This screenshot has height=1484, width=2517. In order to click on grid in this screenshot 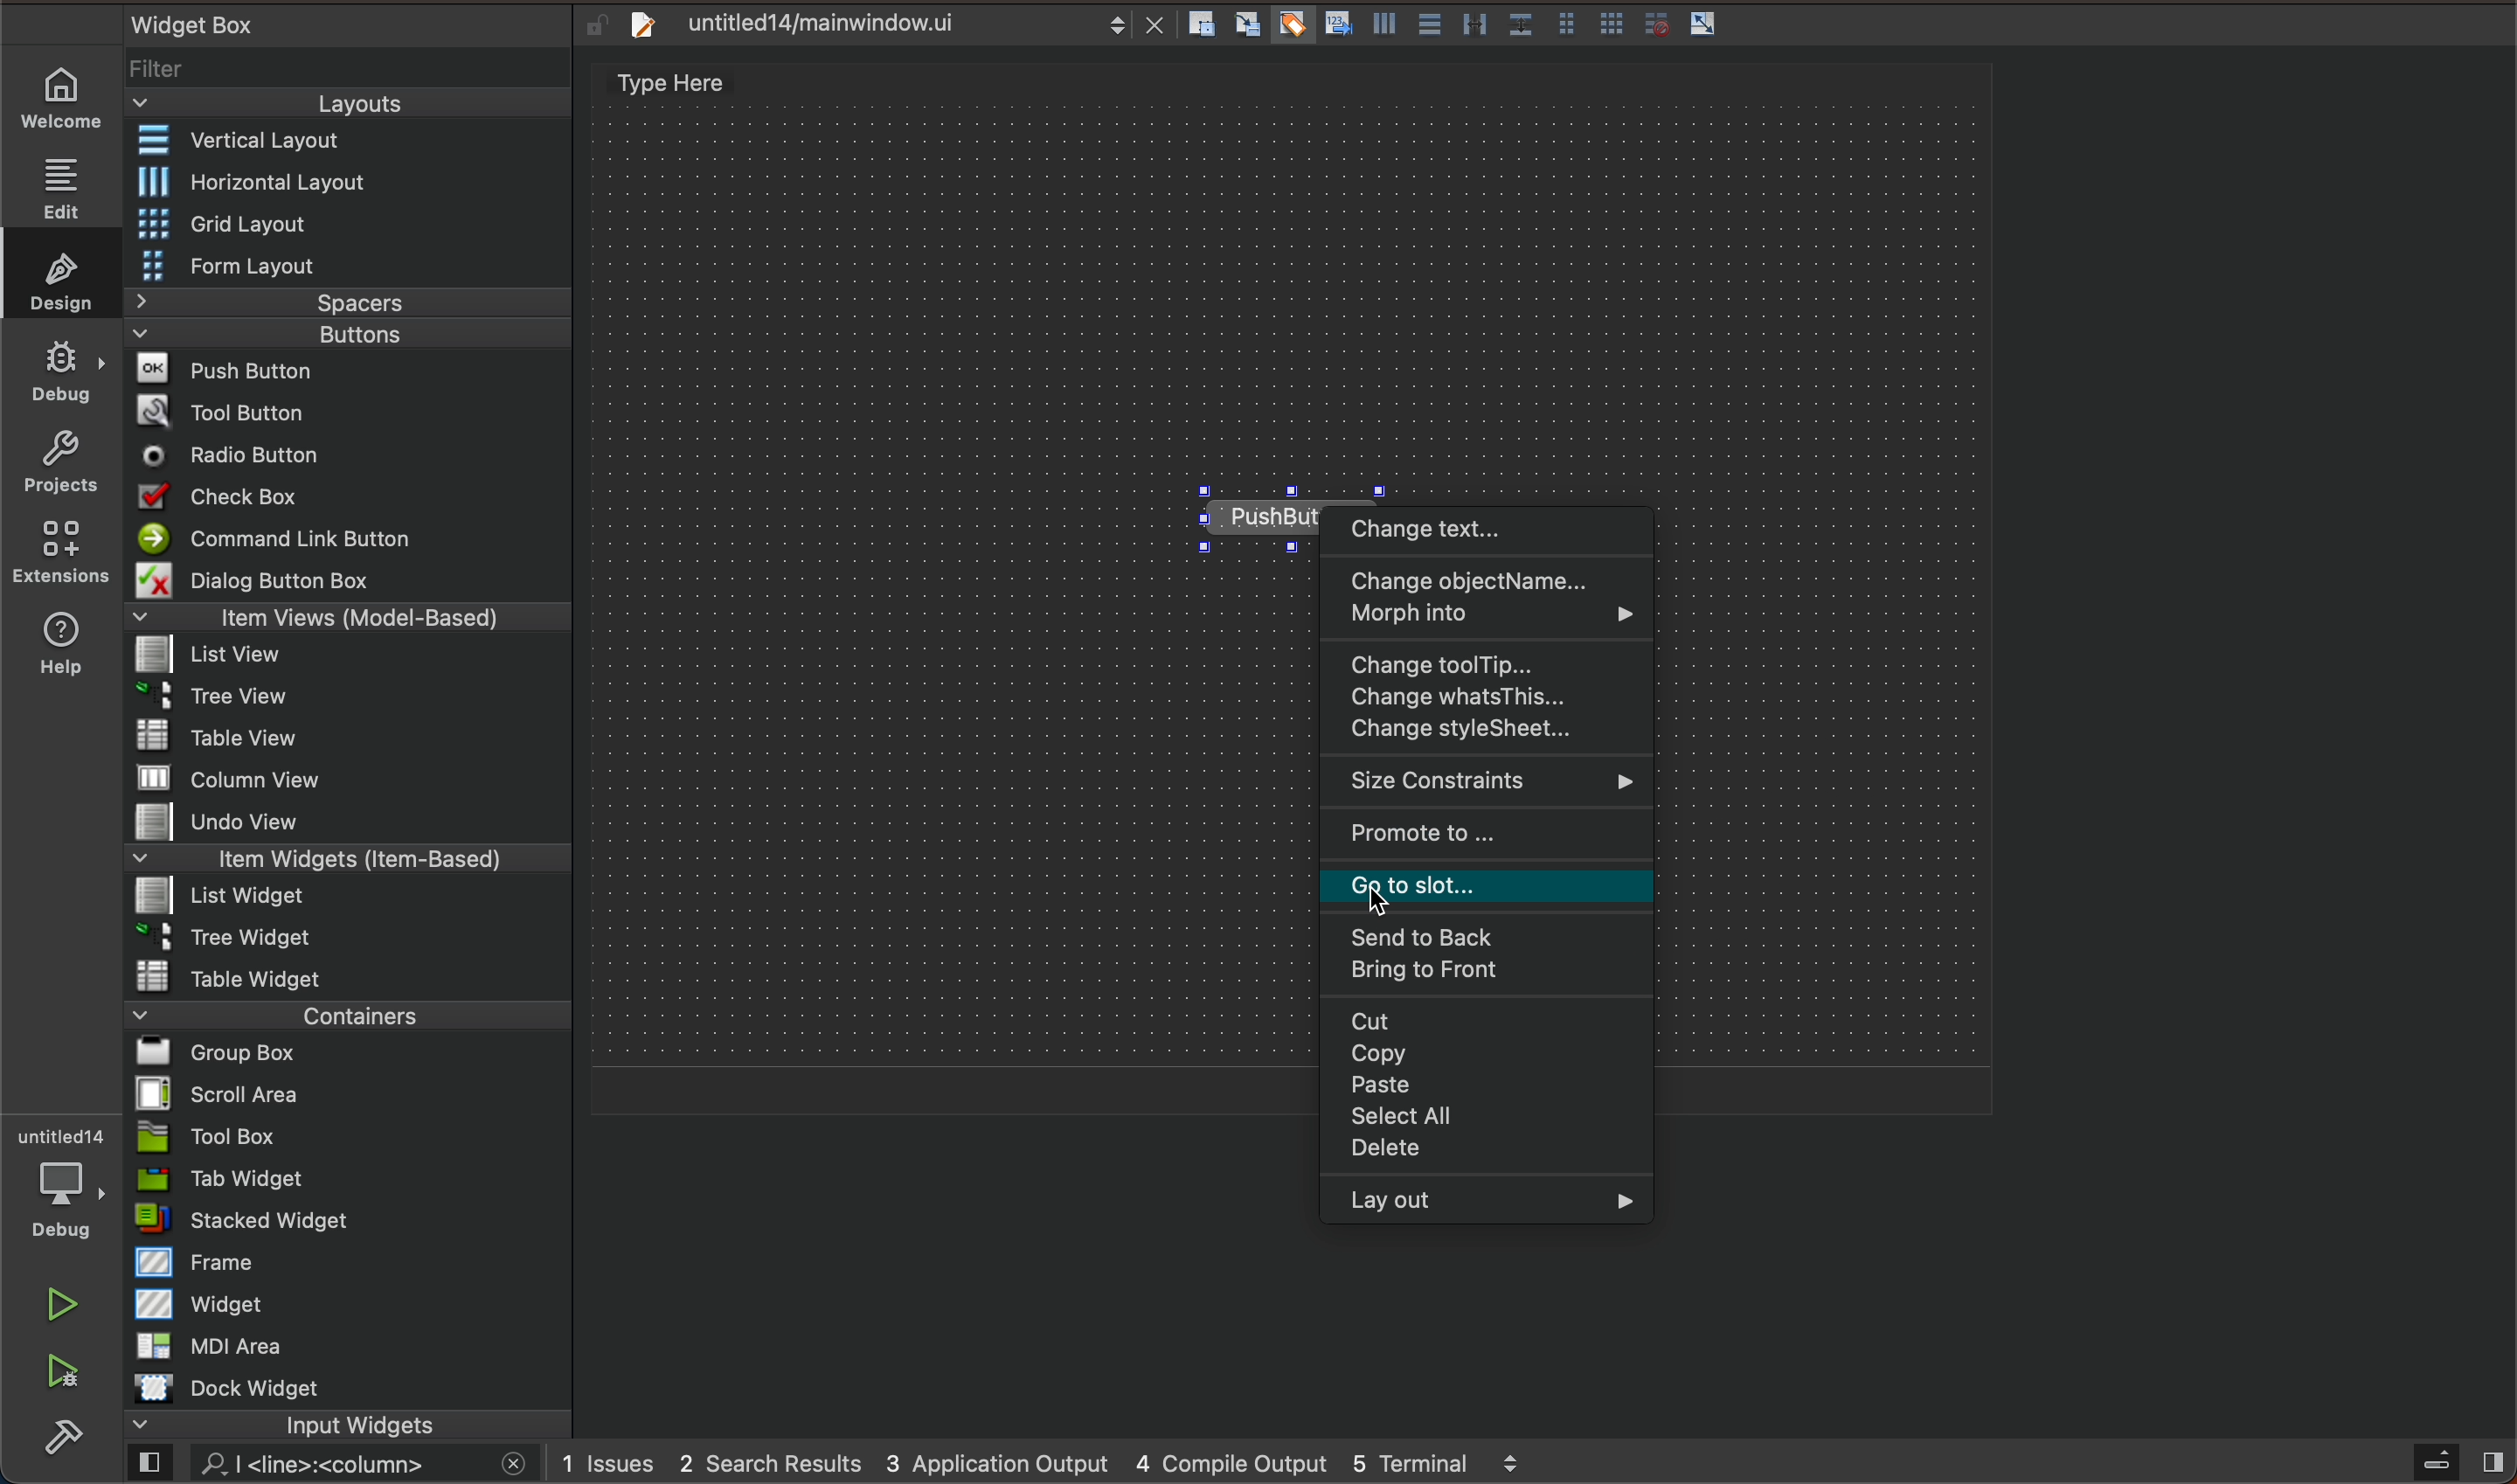, I will do `click(350, 224)`.